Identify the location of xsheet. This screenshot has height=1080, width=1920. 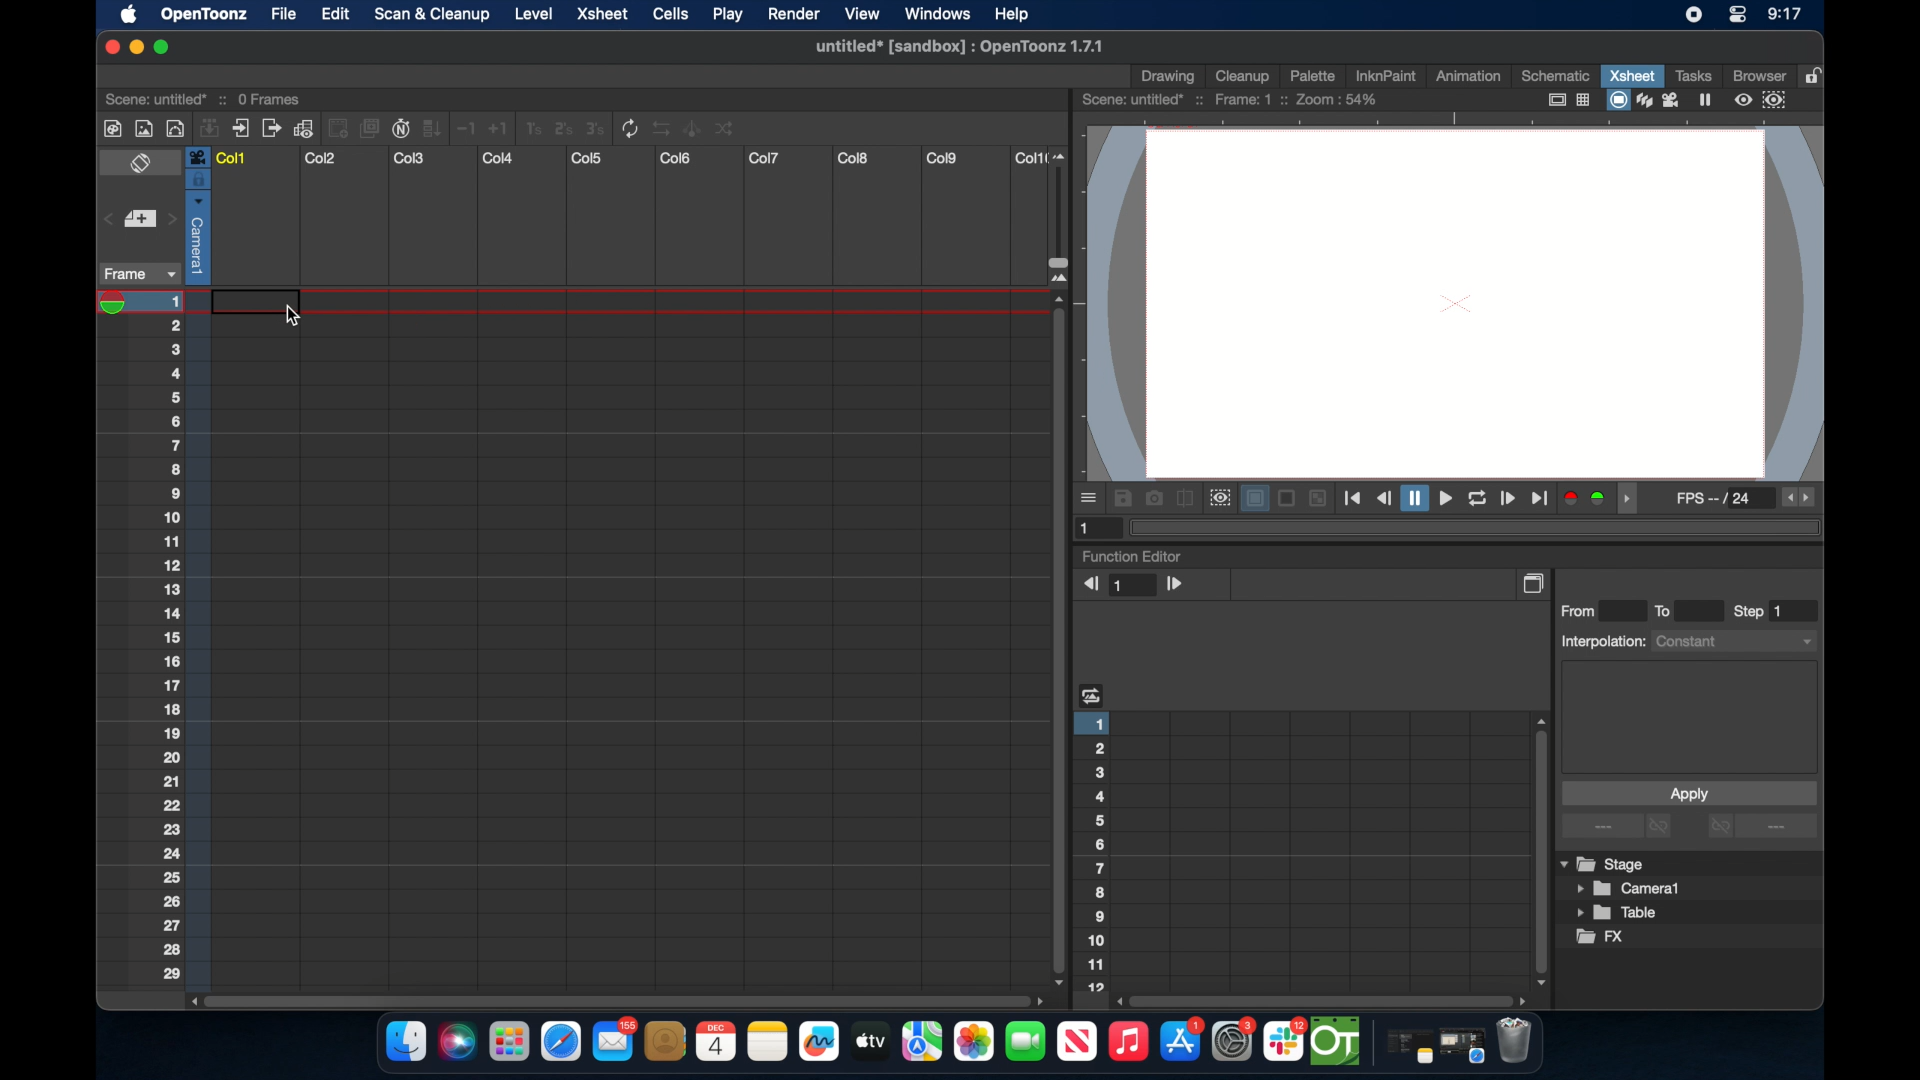
(1632, 75).